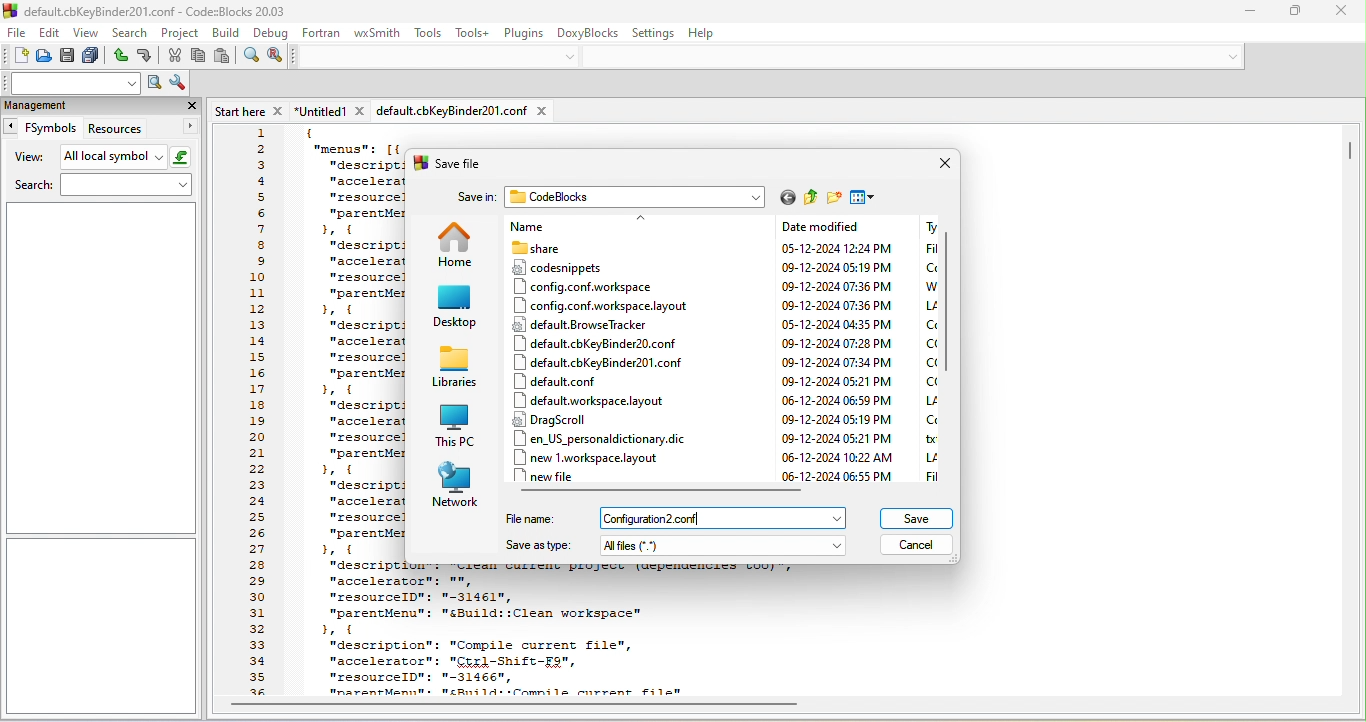 The width and height of the screenshot is (1366, 722). What do you see at coordinates (1250, 12) in the screenshot?
I see `minimize` at bounding box center [1250, 12].